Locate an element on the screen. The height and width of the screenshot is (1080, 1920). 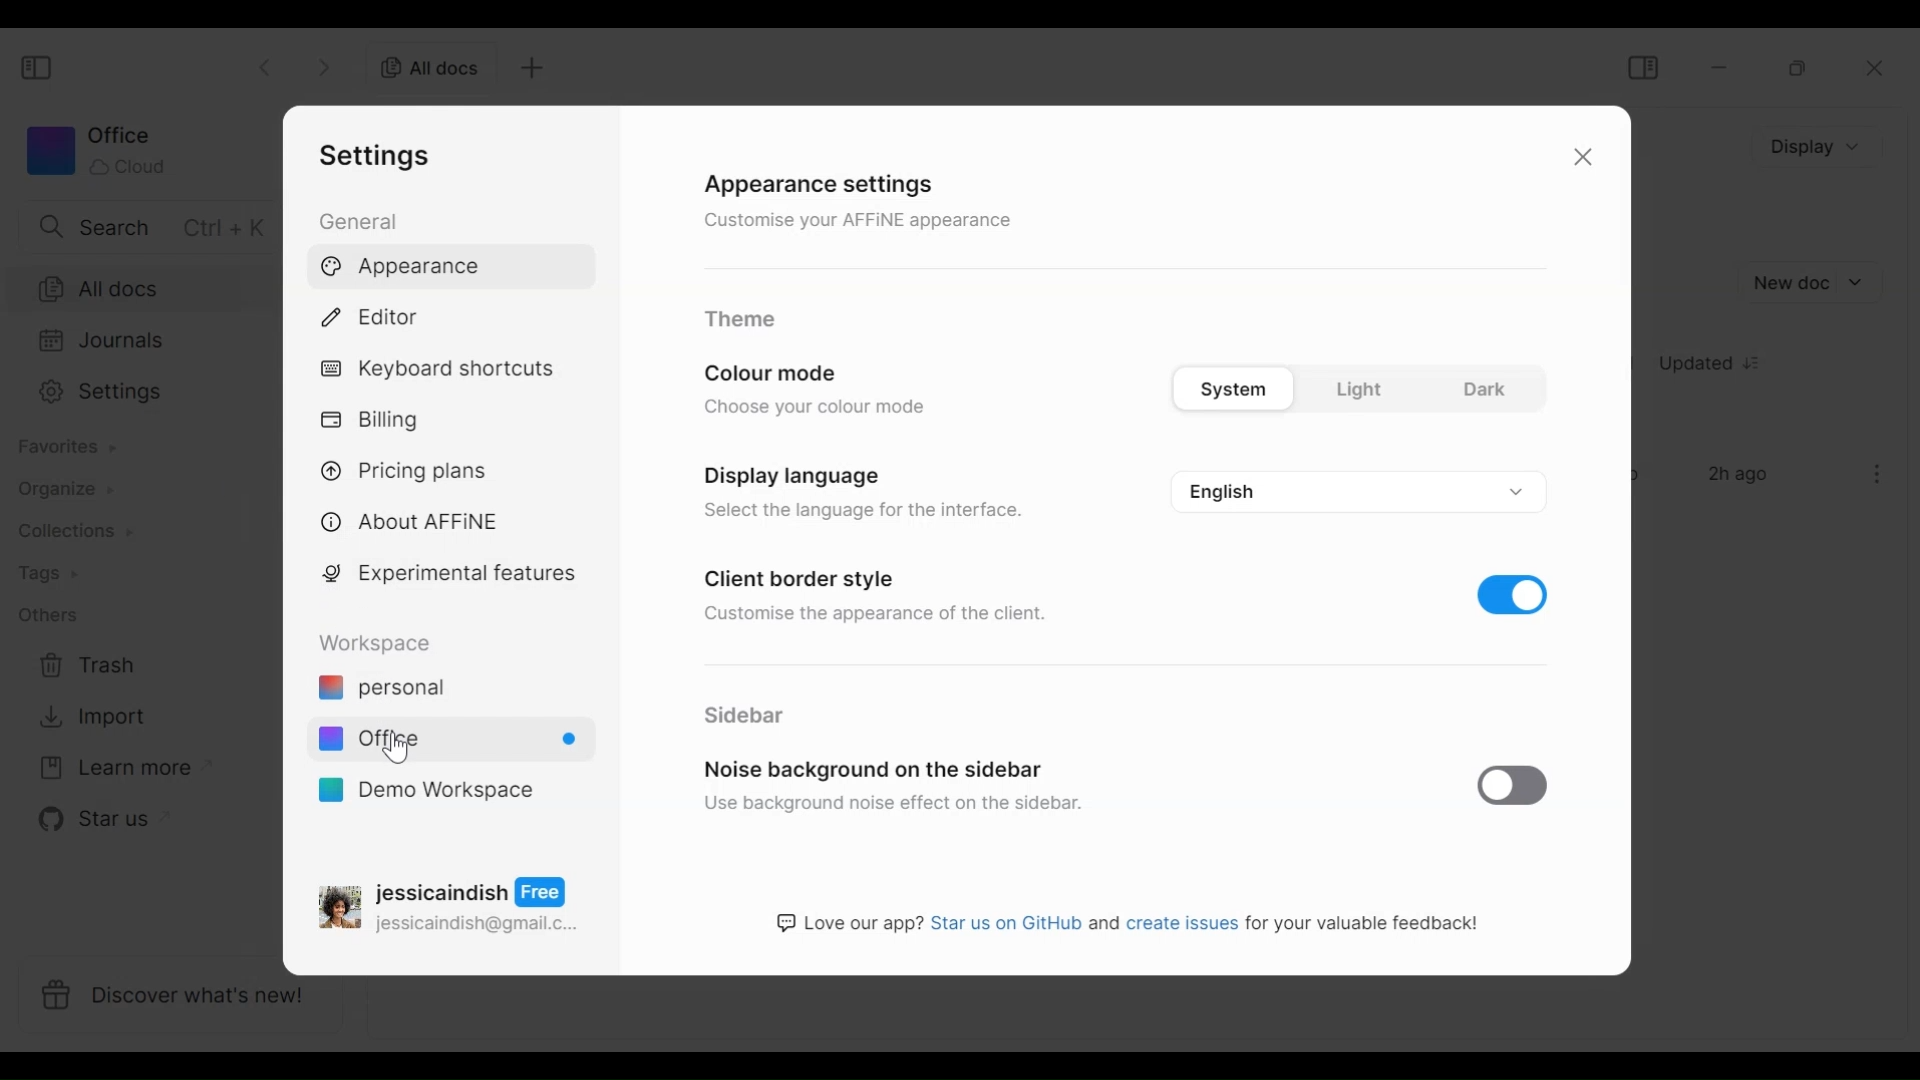
Trash is located at coordinates (88, 666).